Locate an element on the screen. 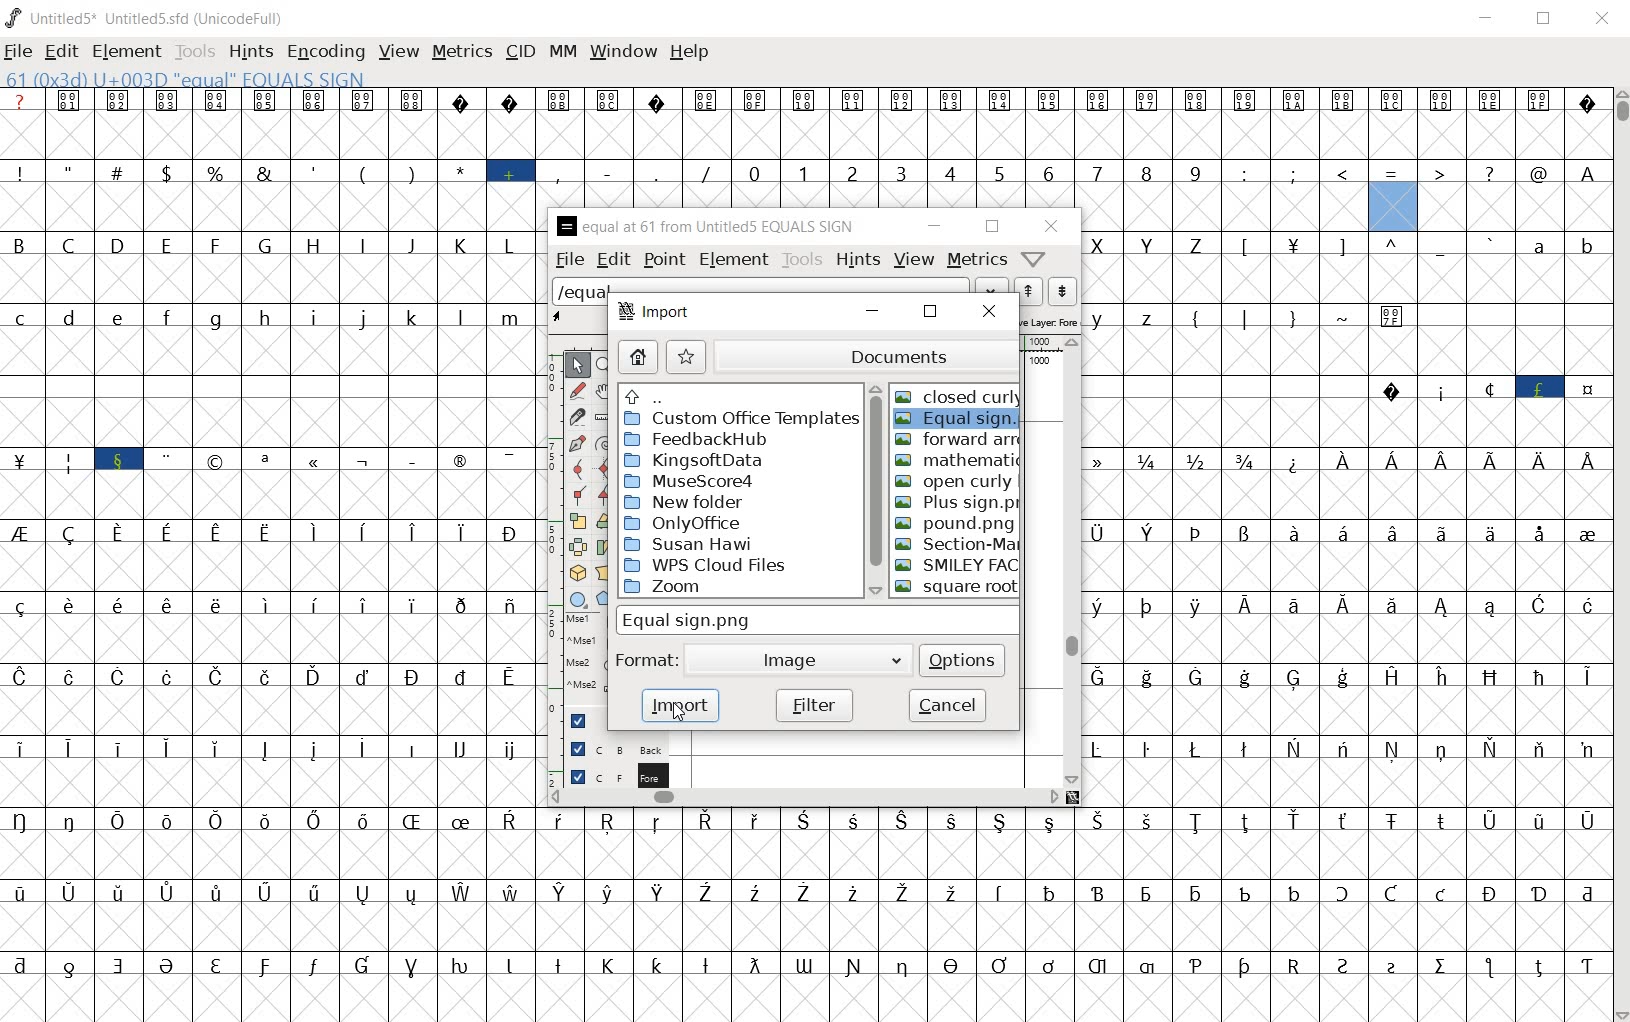  glyphs is located at coordinates (270, 546).